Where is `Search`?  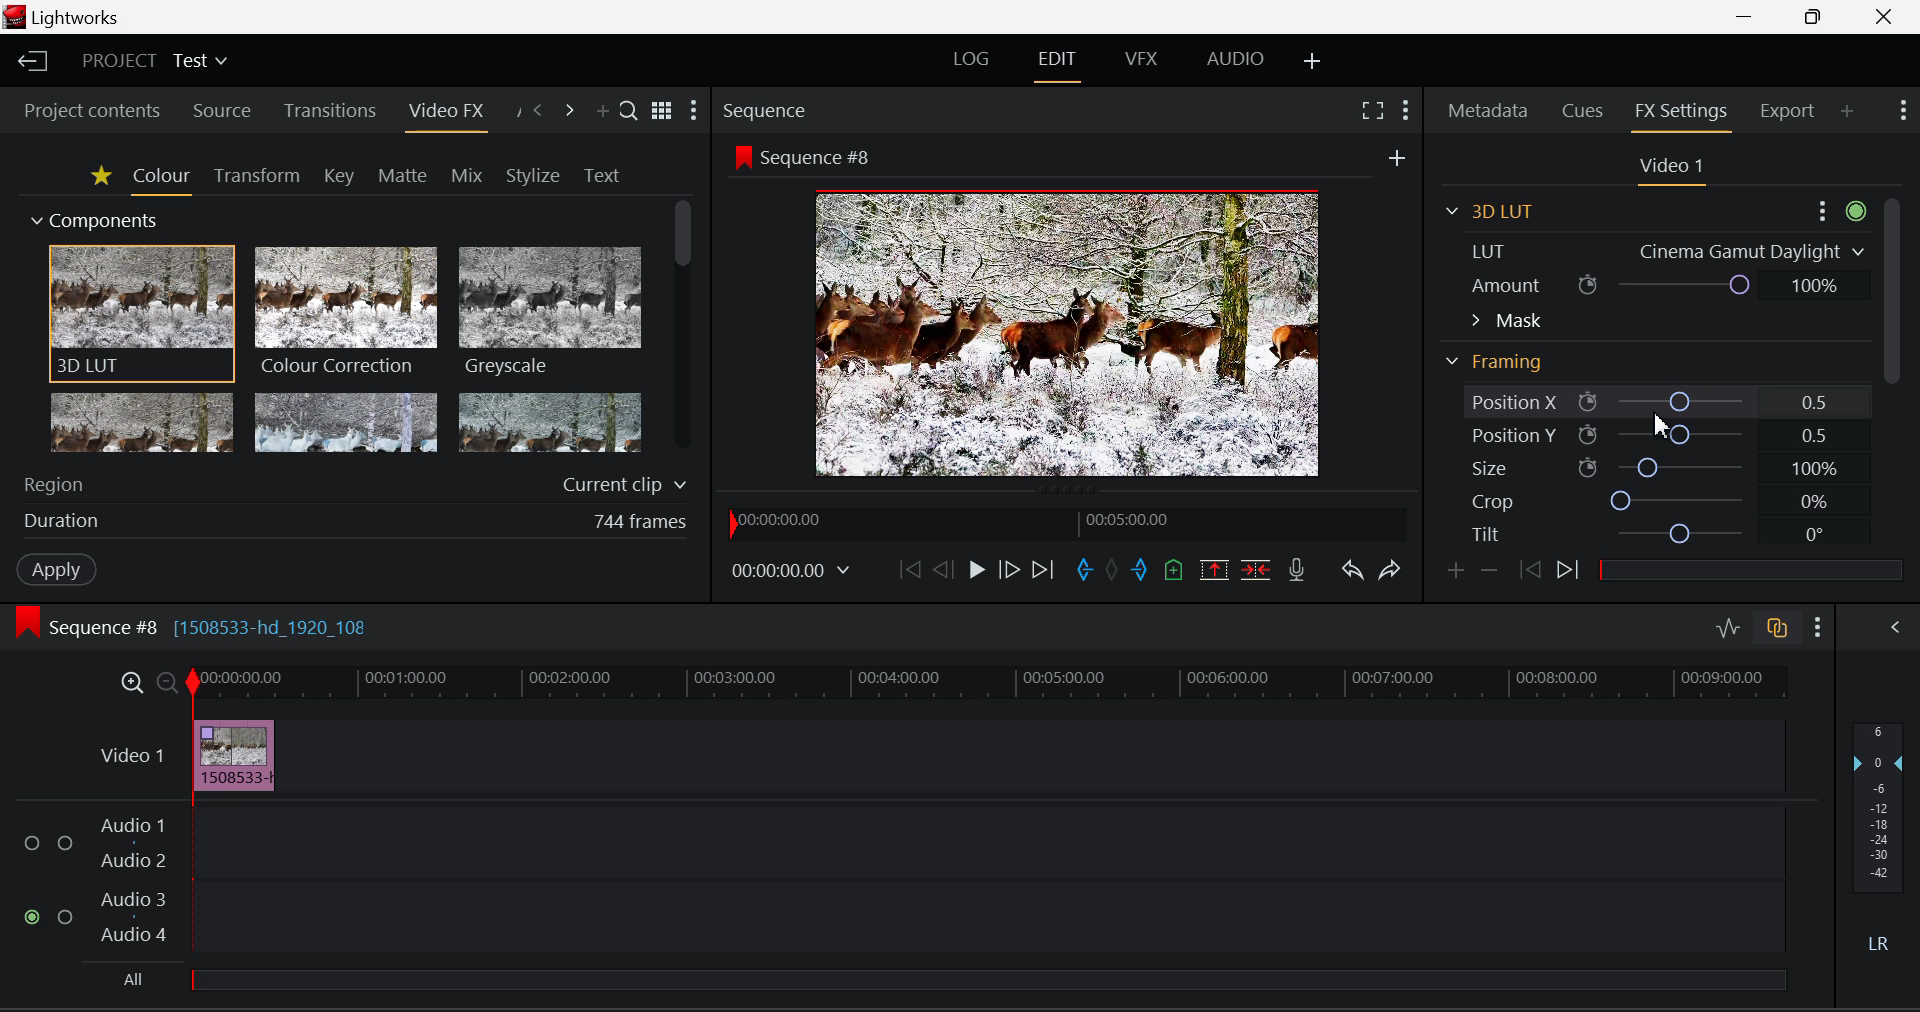 Search is located at coordinates (626, 105).